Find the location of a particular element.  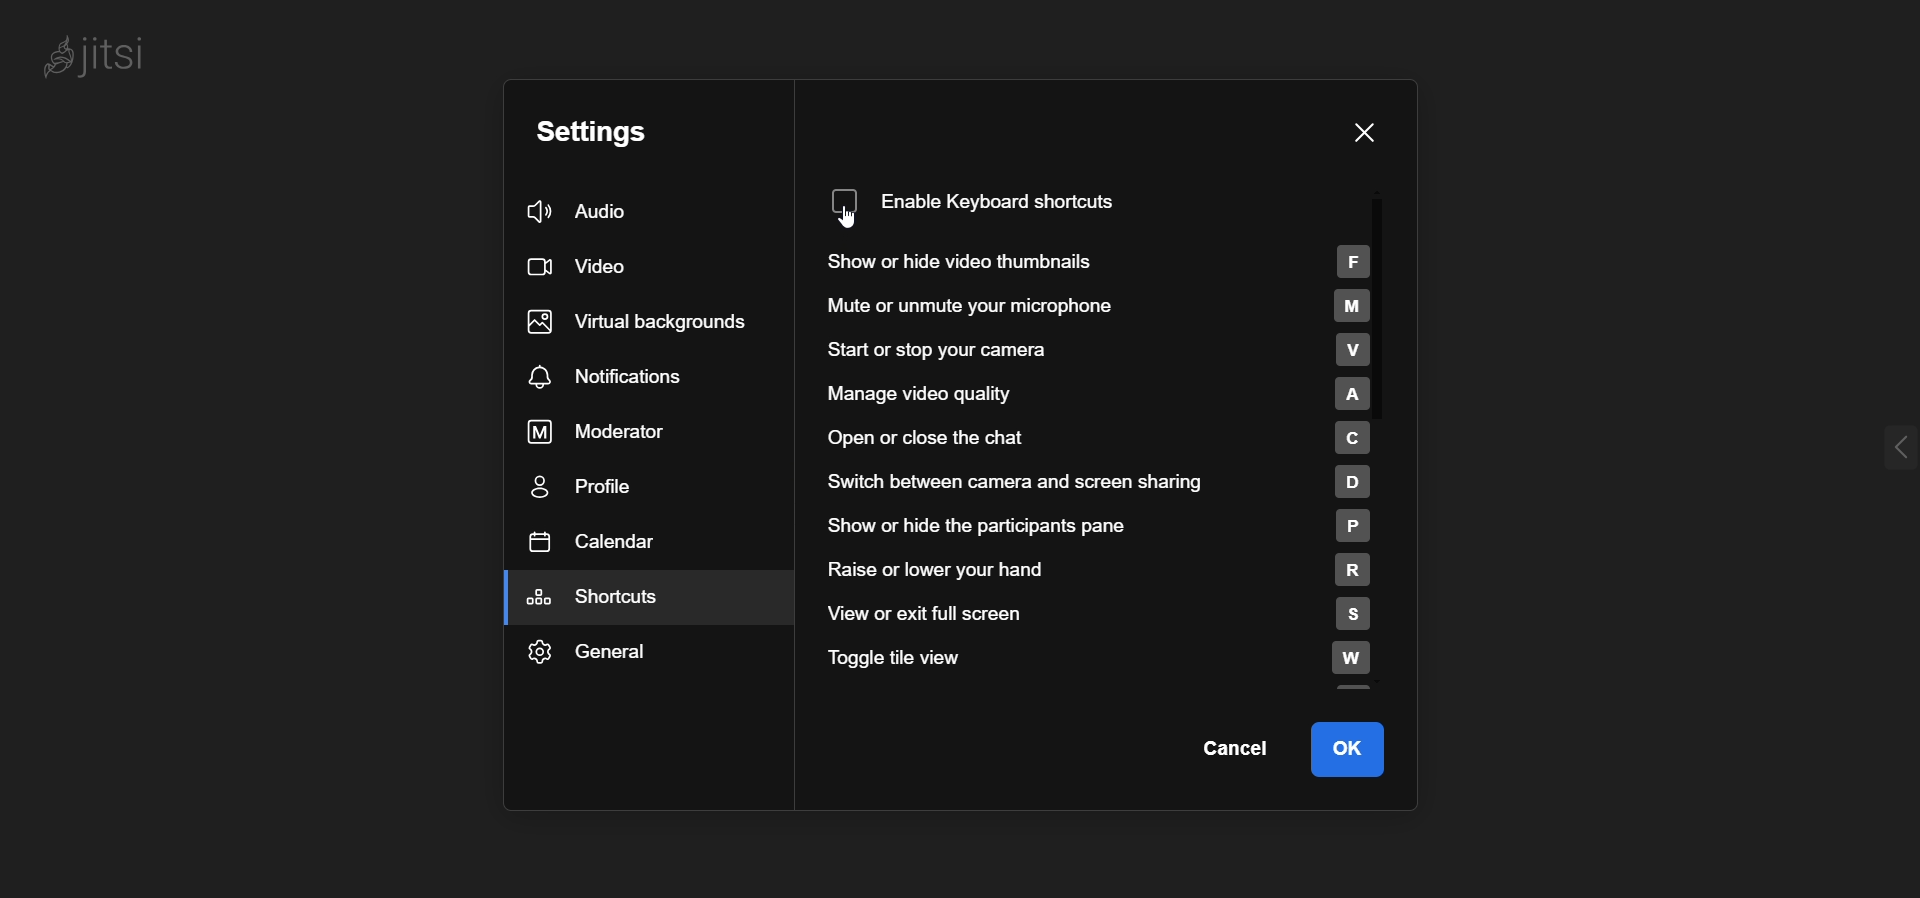

close is located at coordinates (1369, 134).